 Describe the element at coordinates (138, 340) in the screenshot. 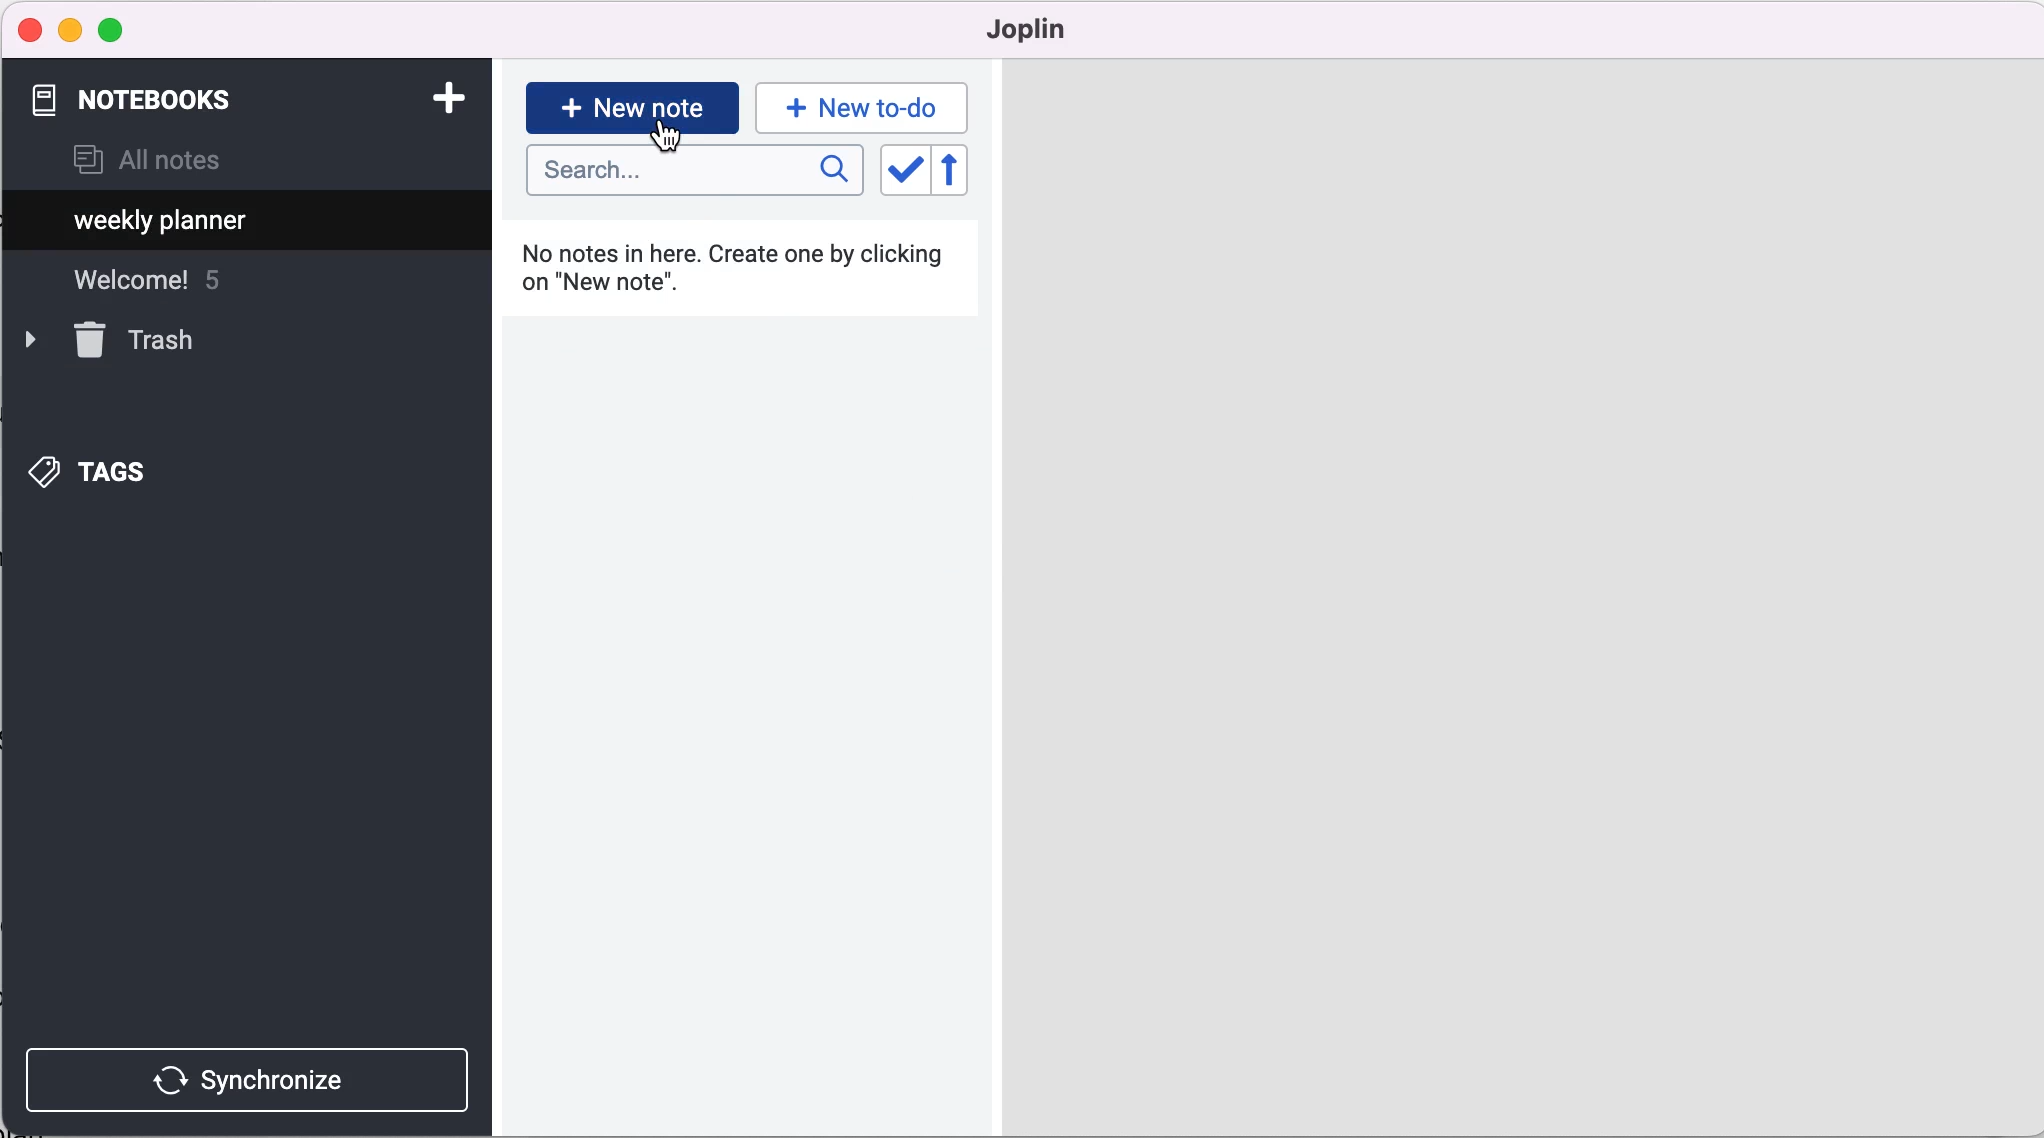

I see `trash` at that location.